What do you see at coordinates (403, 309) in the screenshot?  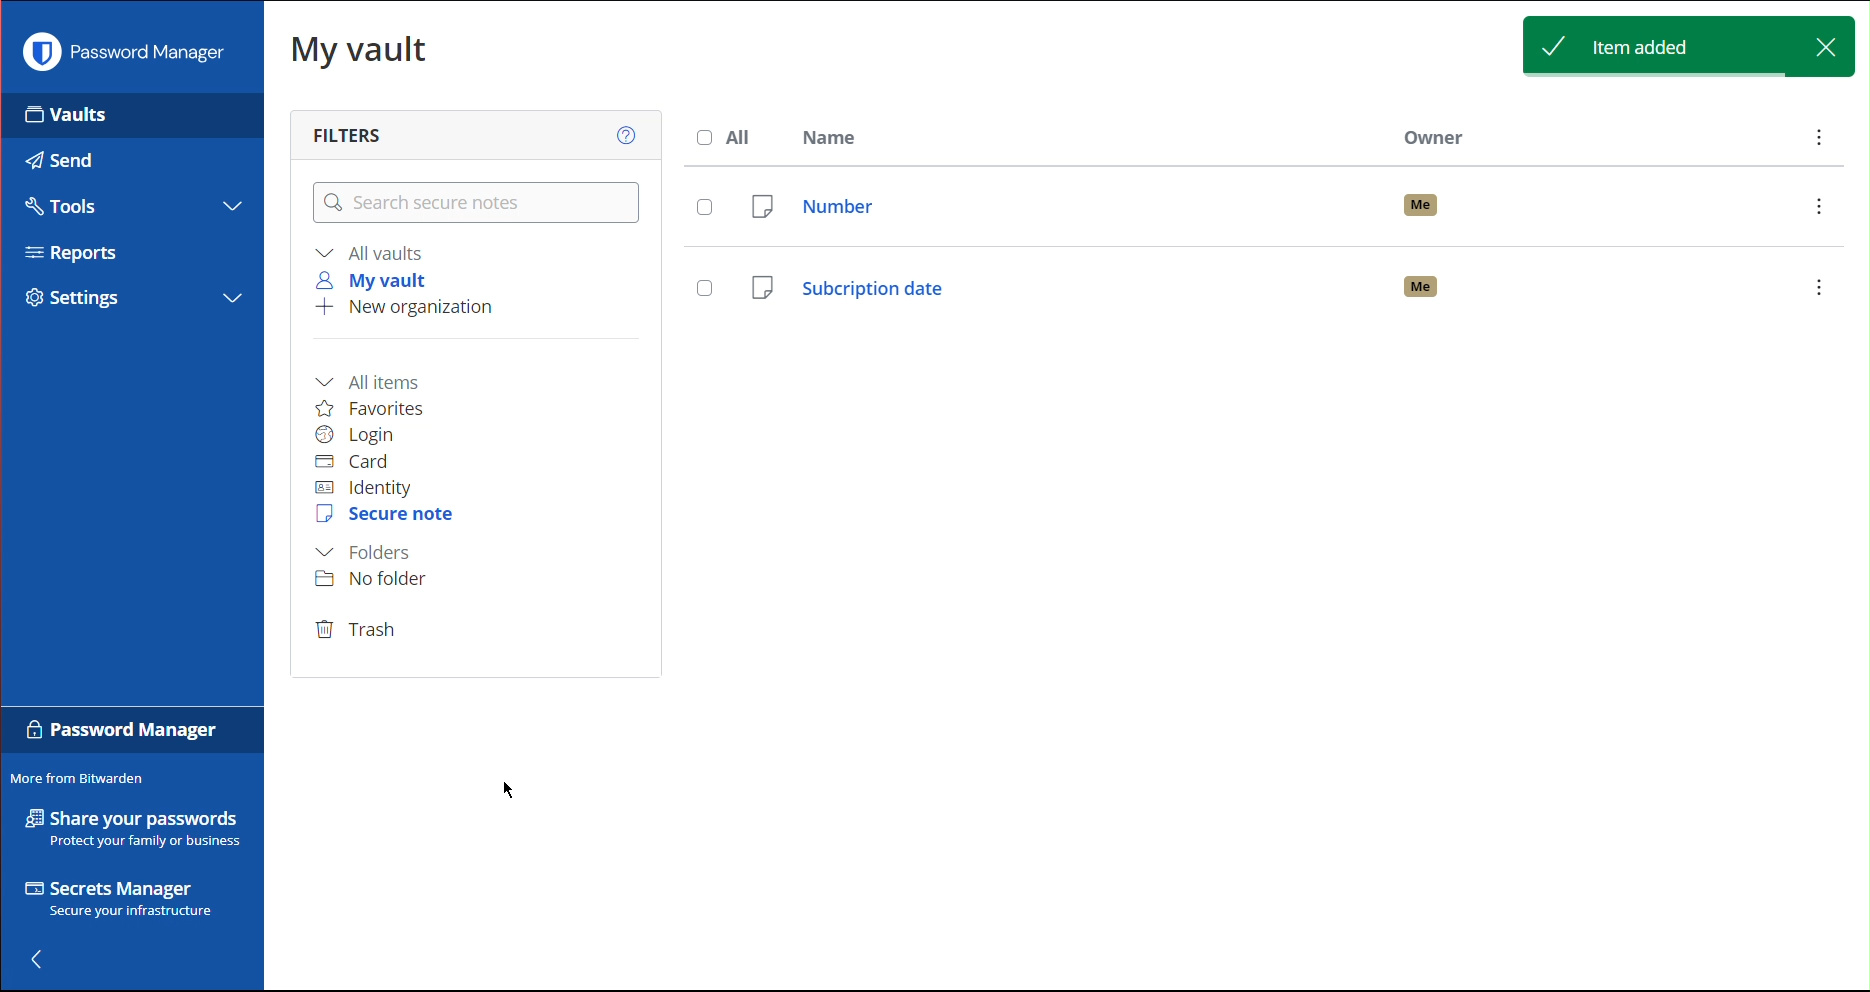 I see `New organization` at bounding box center [403, 309].